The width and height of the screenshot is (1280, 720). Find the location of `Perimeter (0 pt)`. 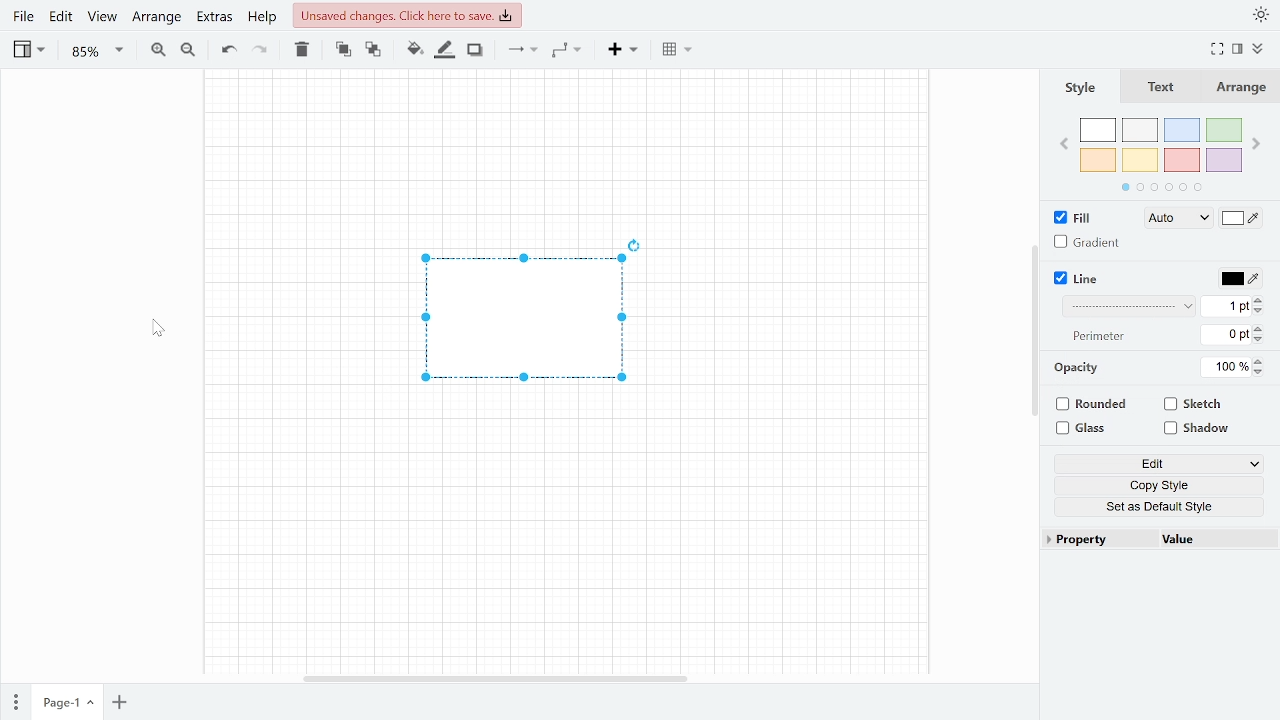

Perimeter (0 pt) is located at coordinates (1226, 334).